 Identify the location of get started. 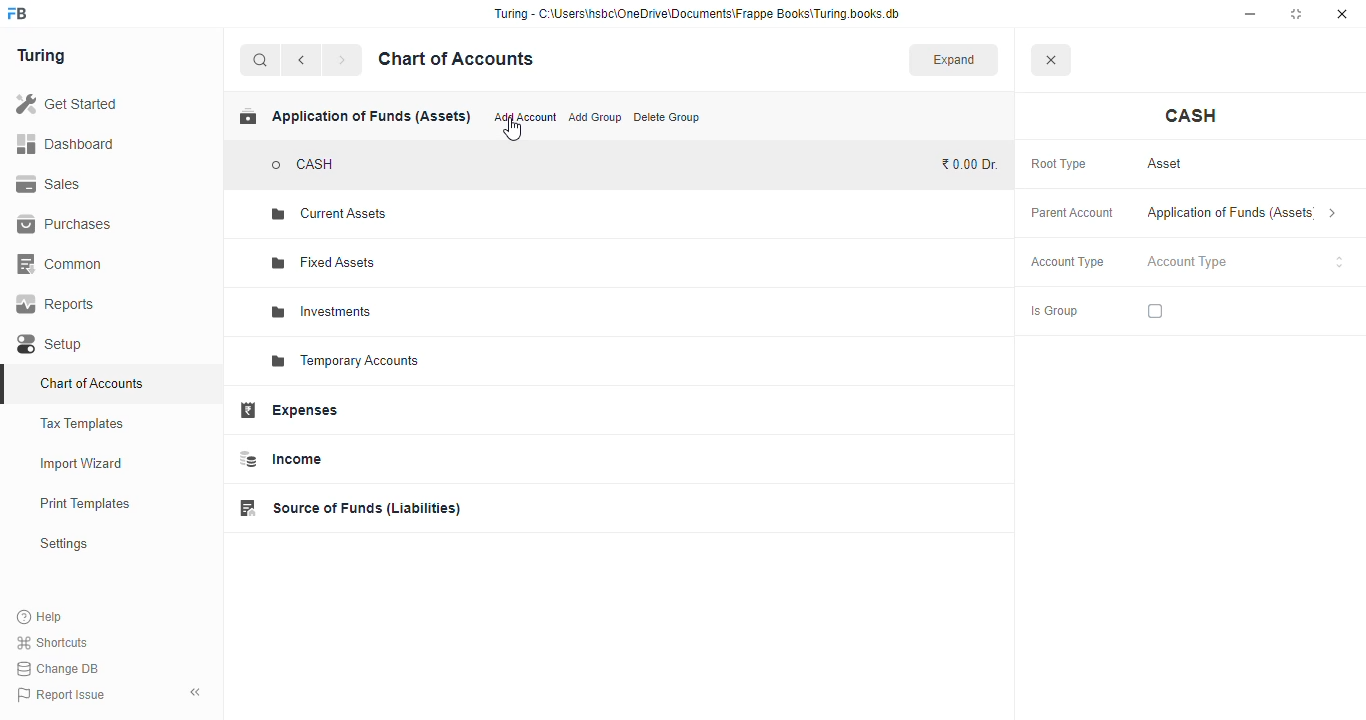
(66, 103).